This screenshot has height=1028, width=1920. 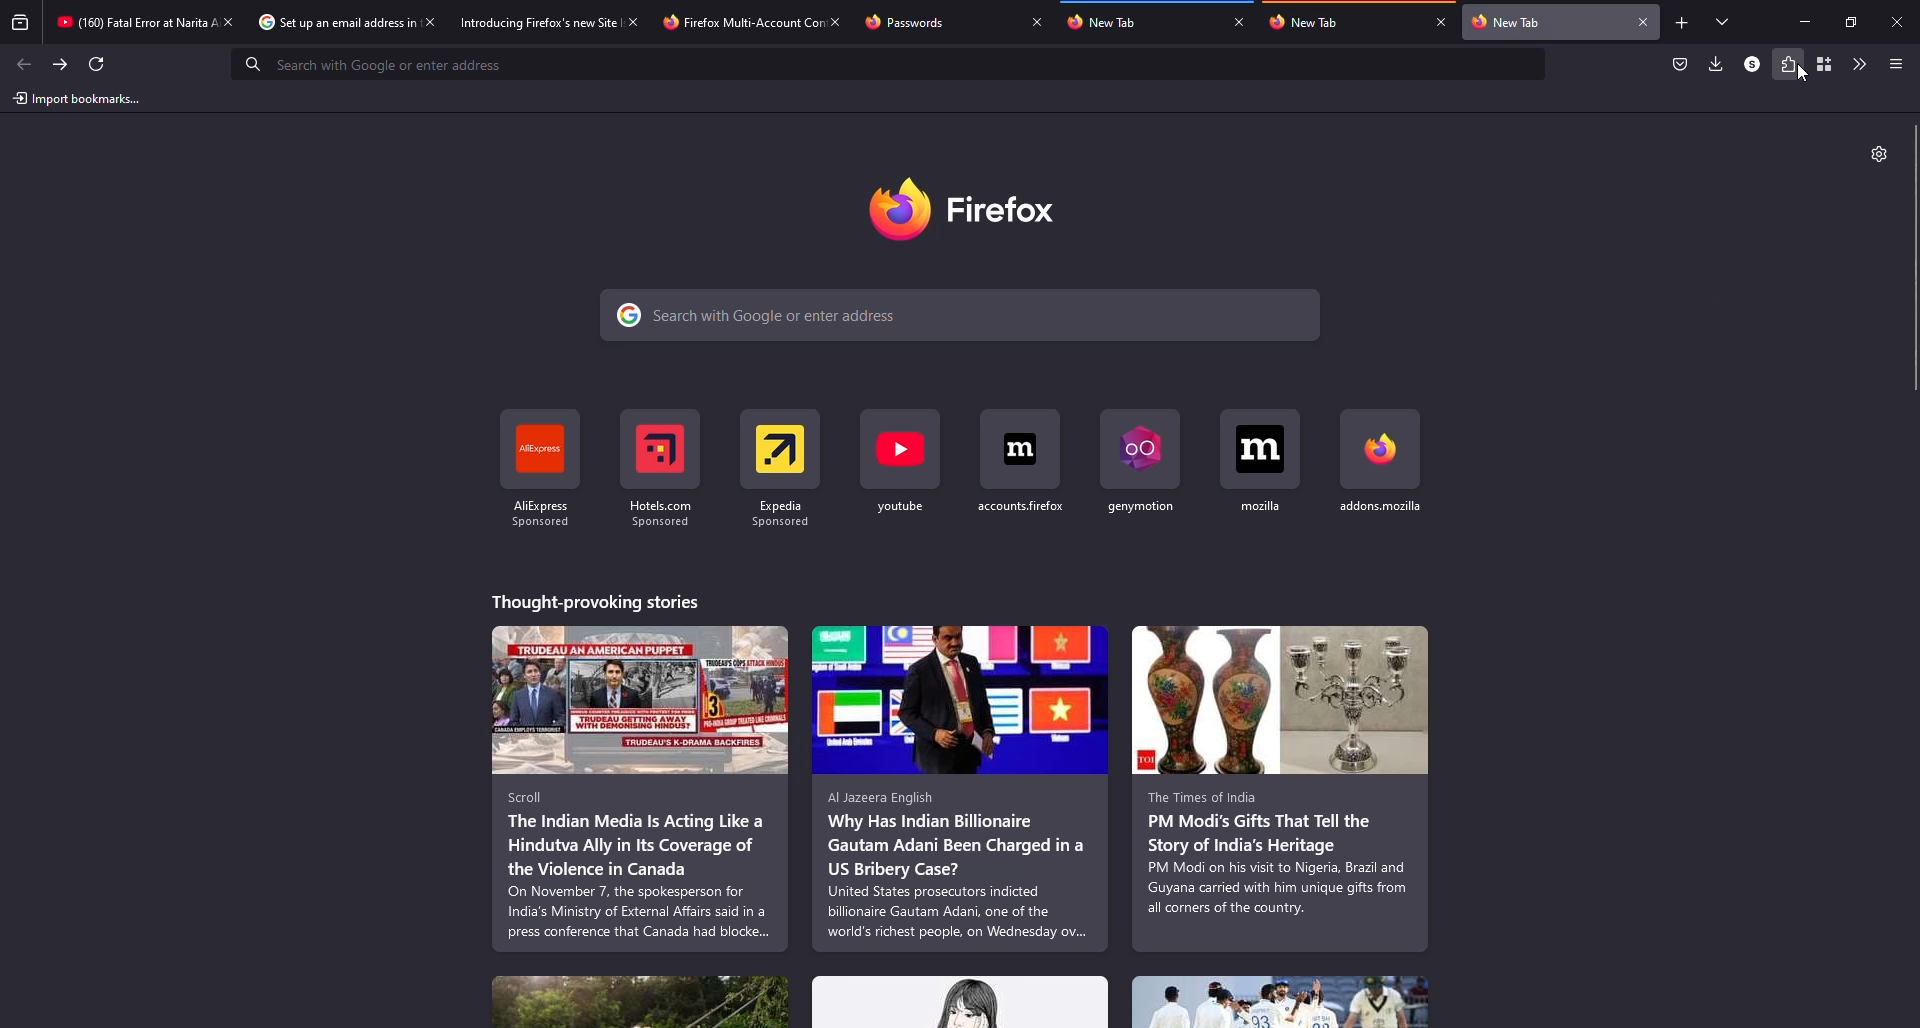 I want to click on save to packet, so click(x=1681, y=63).